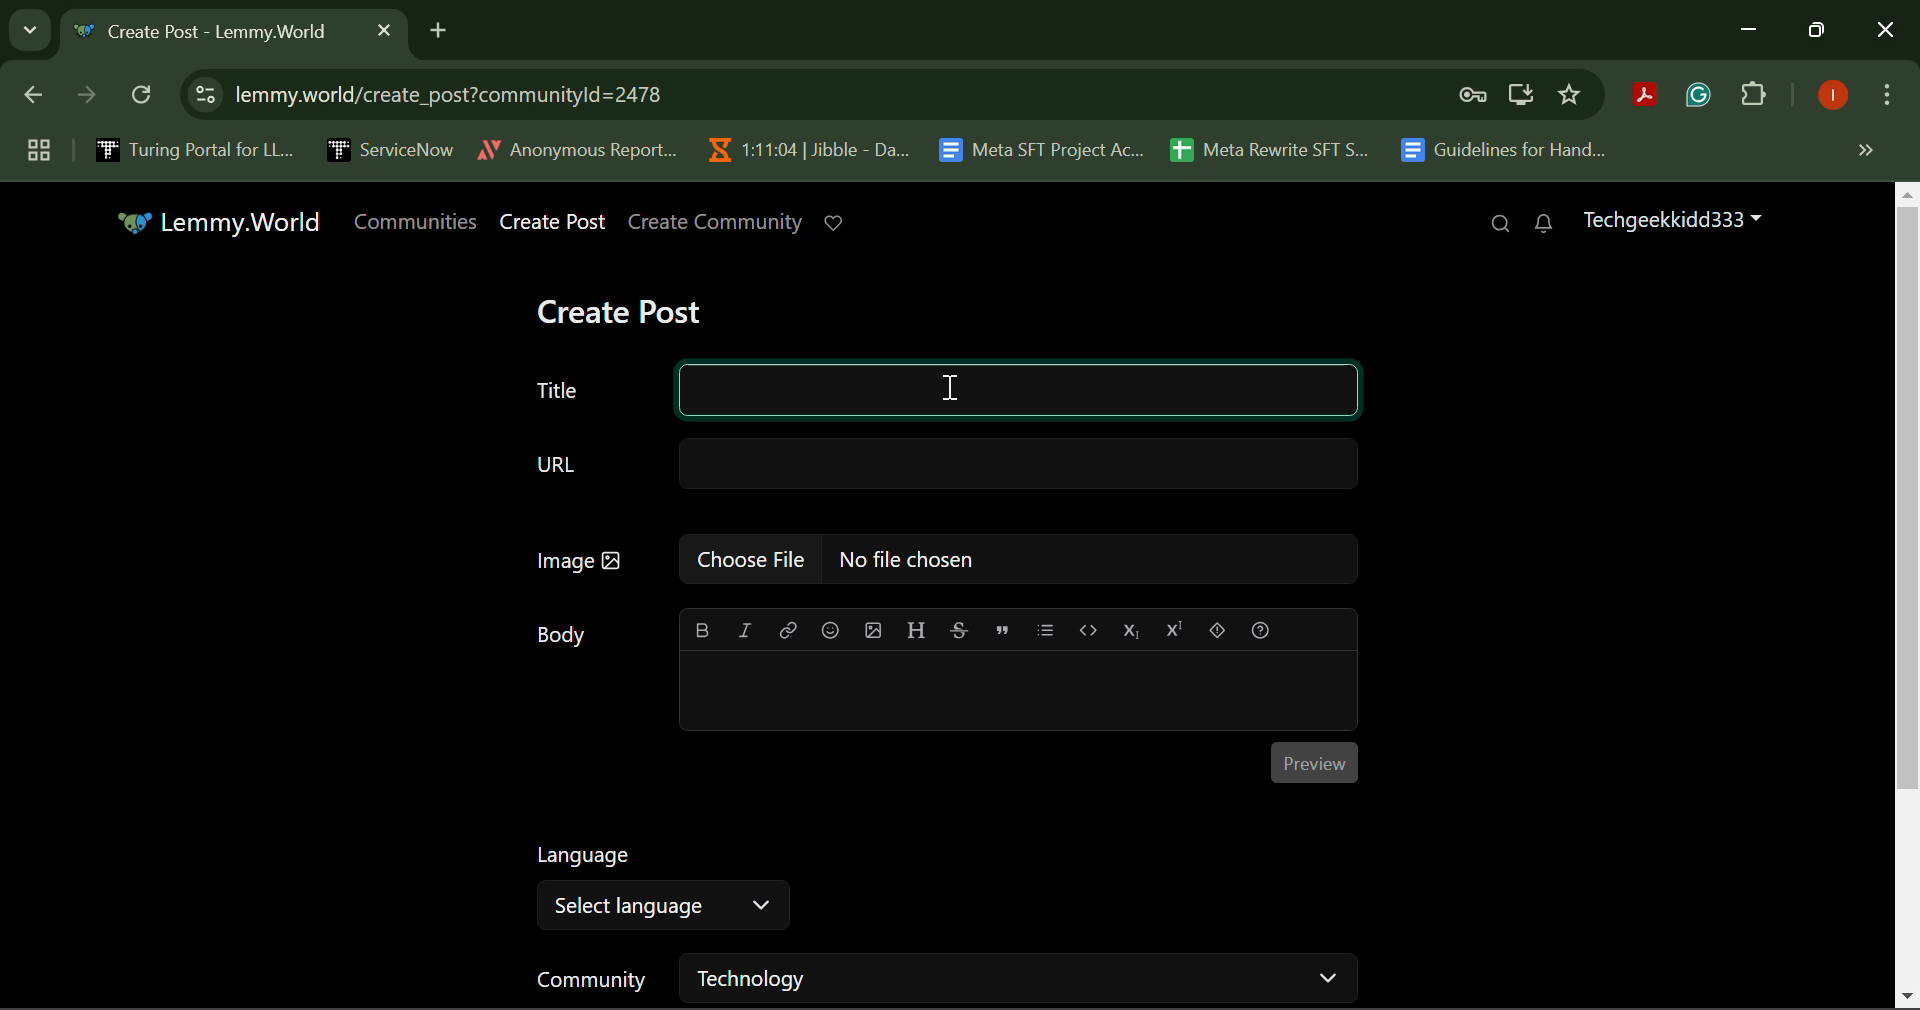 This screenshot has width=1920, height=1010. What do you see at coordinates (1650, 97) in the screenshot?
I see `Browser Extension` at bounding box center [1650, 97].